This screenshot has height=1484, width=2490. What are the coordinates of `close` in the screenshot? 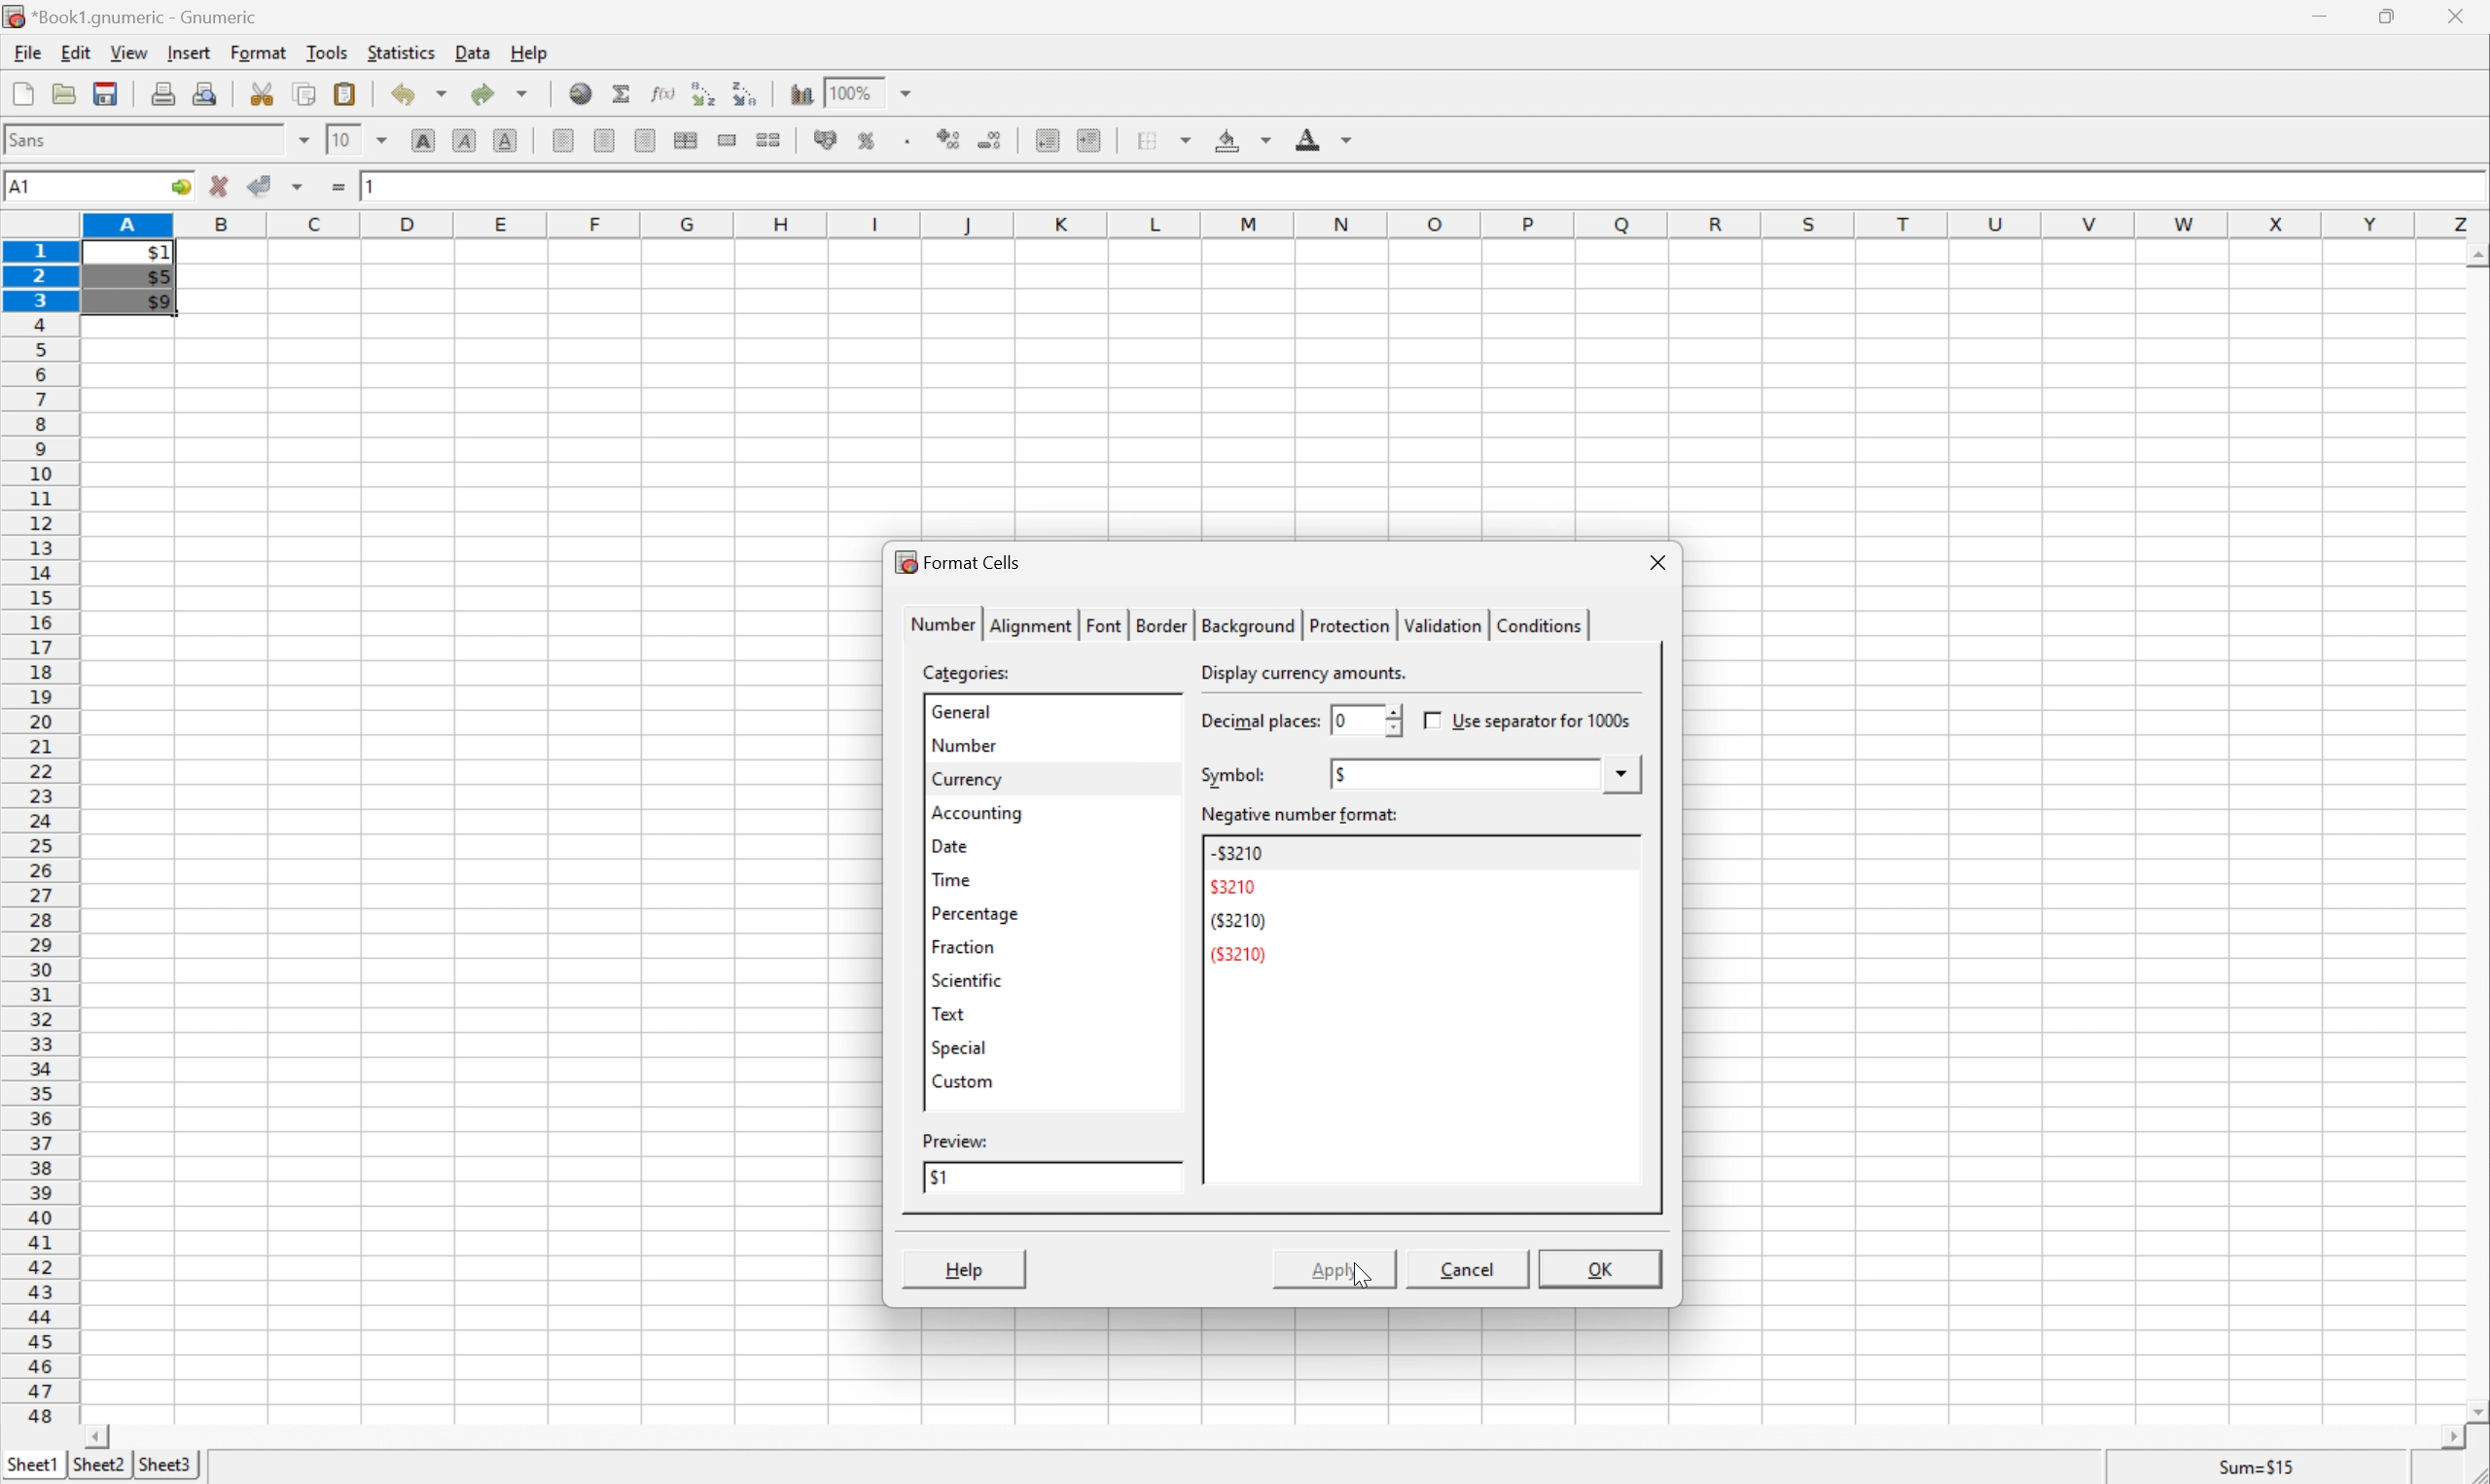 It's located at (2467, 16).